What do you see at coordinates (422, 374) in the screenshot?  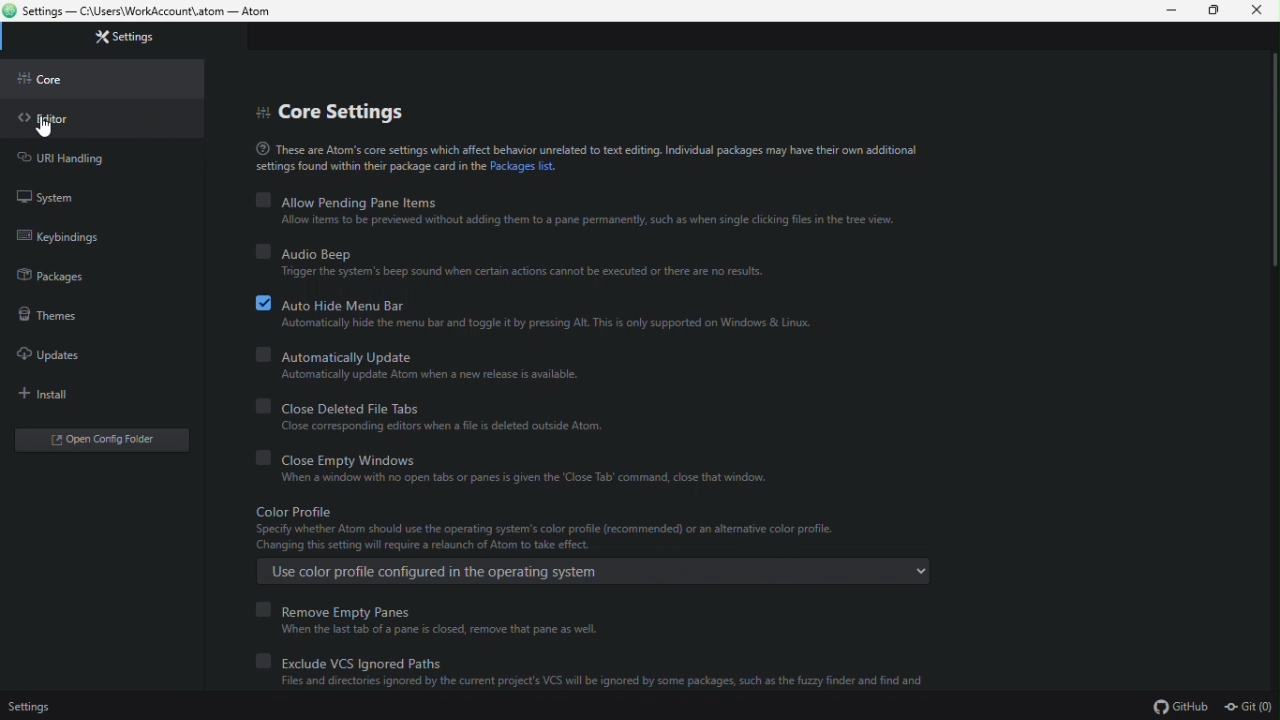 I see `Automatically update Atom when a new release is available.` at bounding box center [422, 374].